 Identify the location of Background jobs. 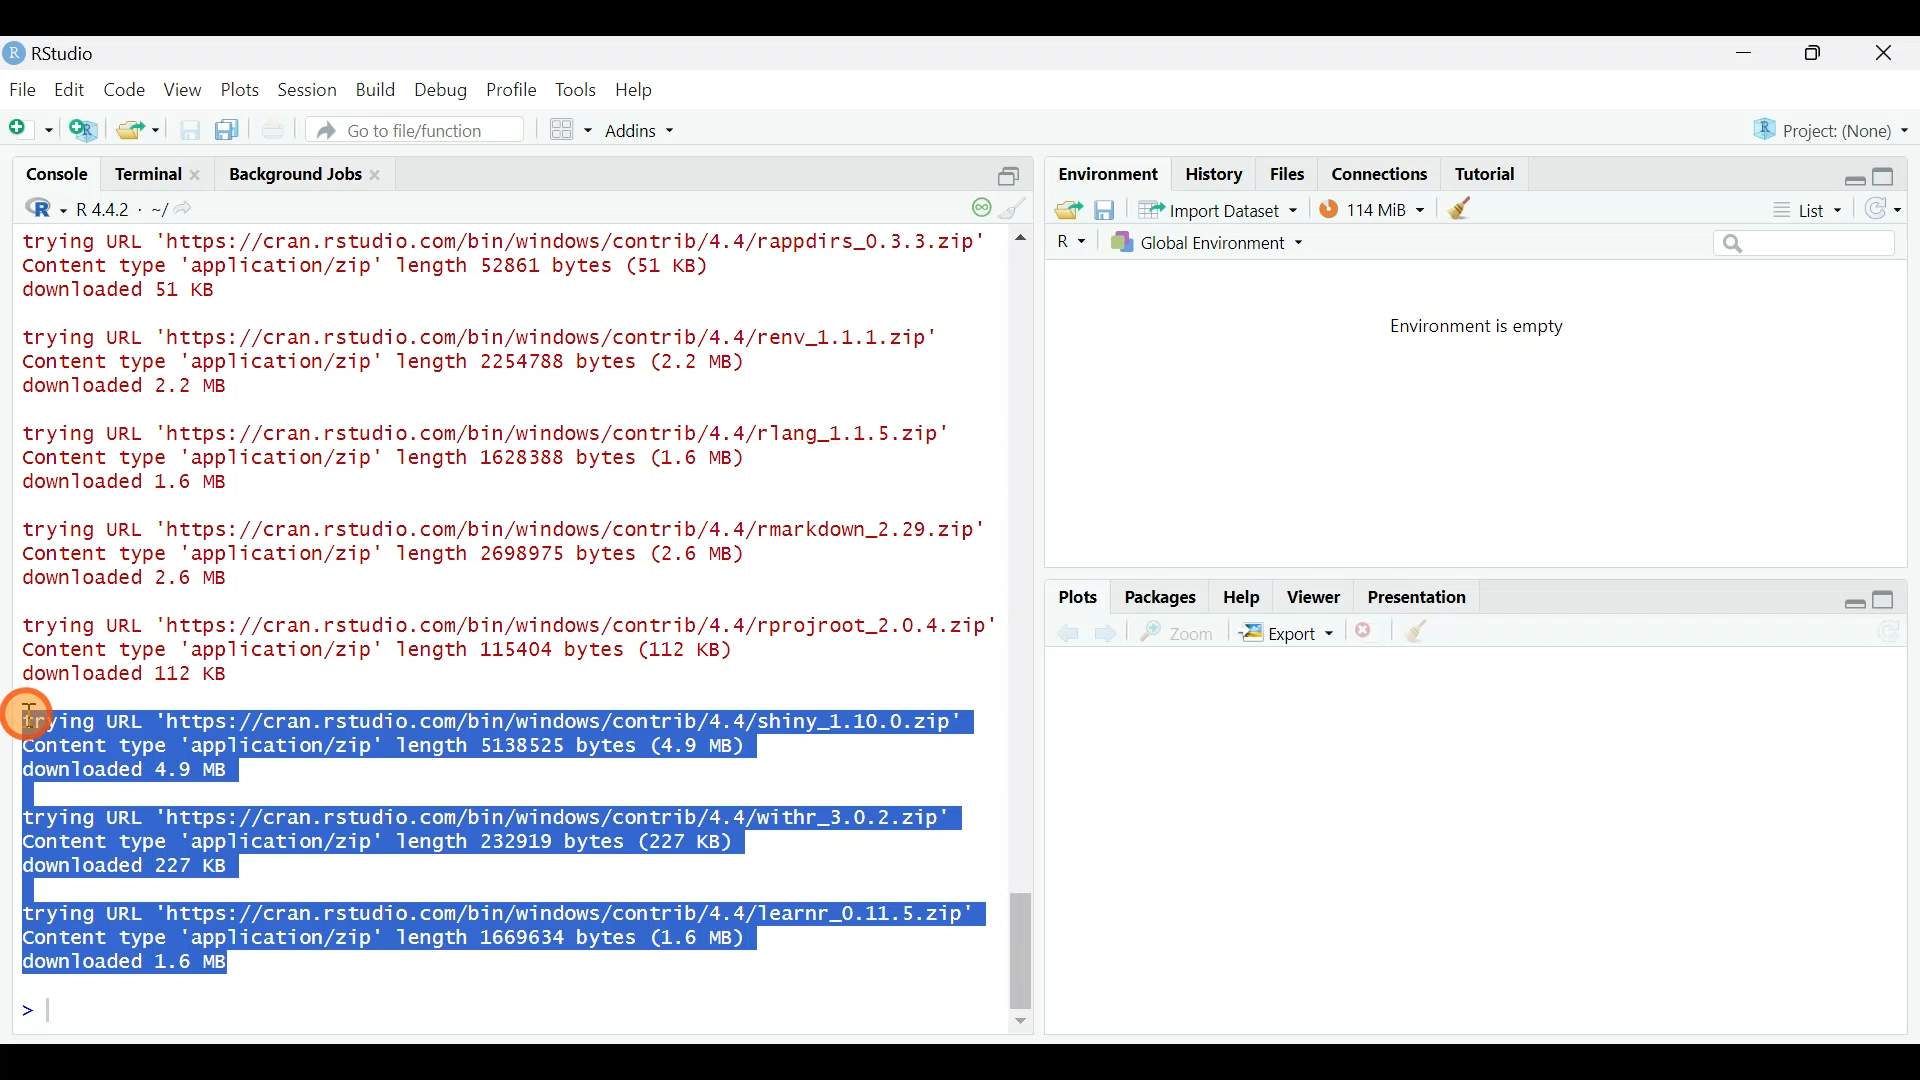
(292, 174).